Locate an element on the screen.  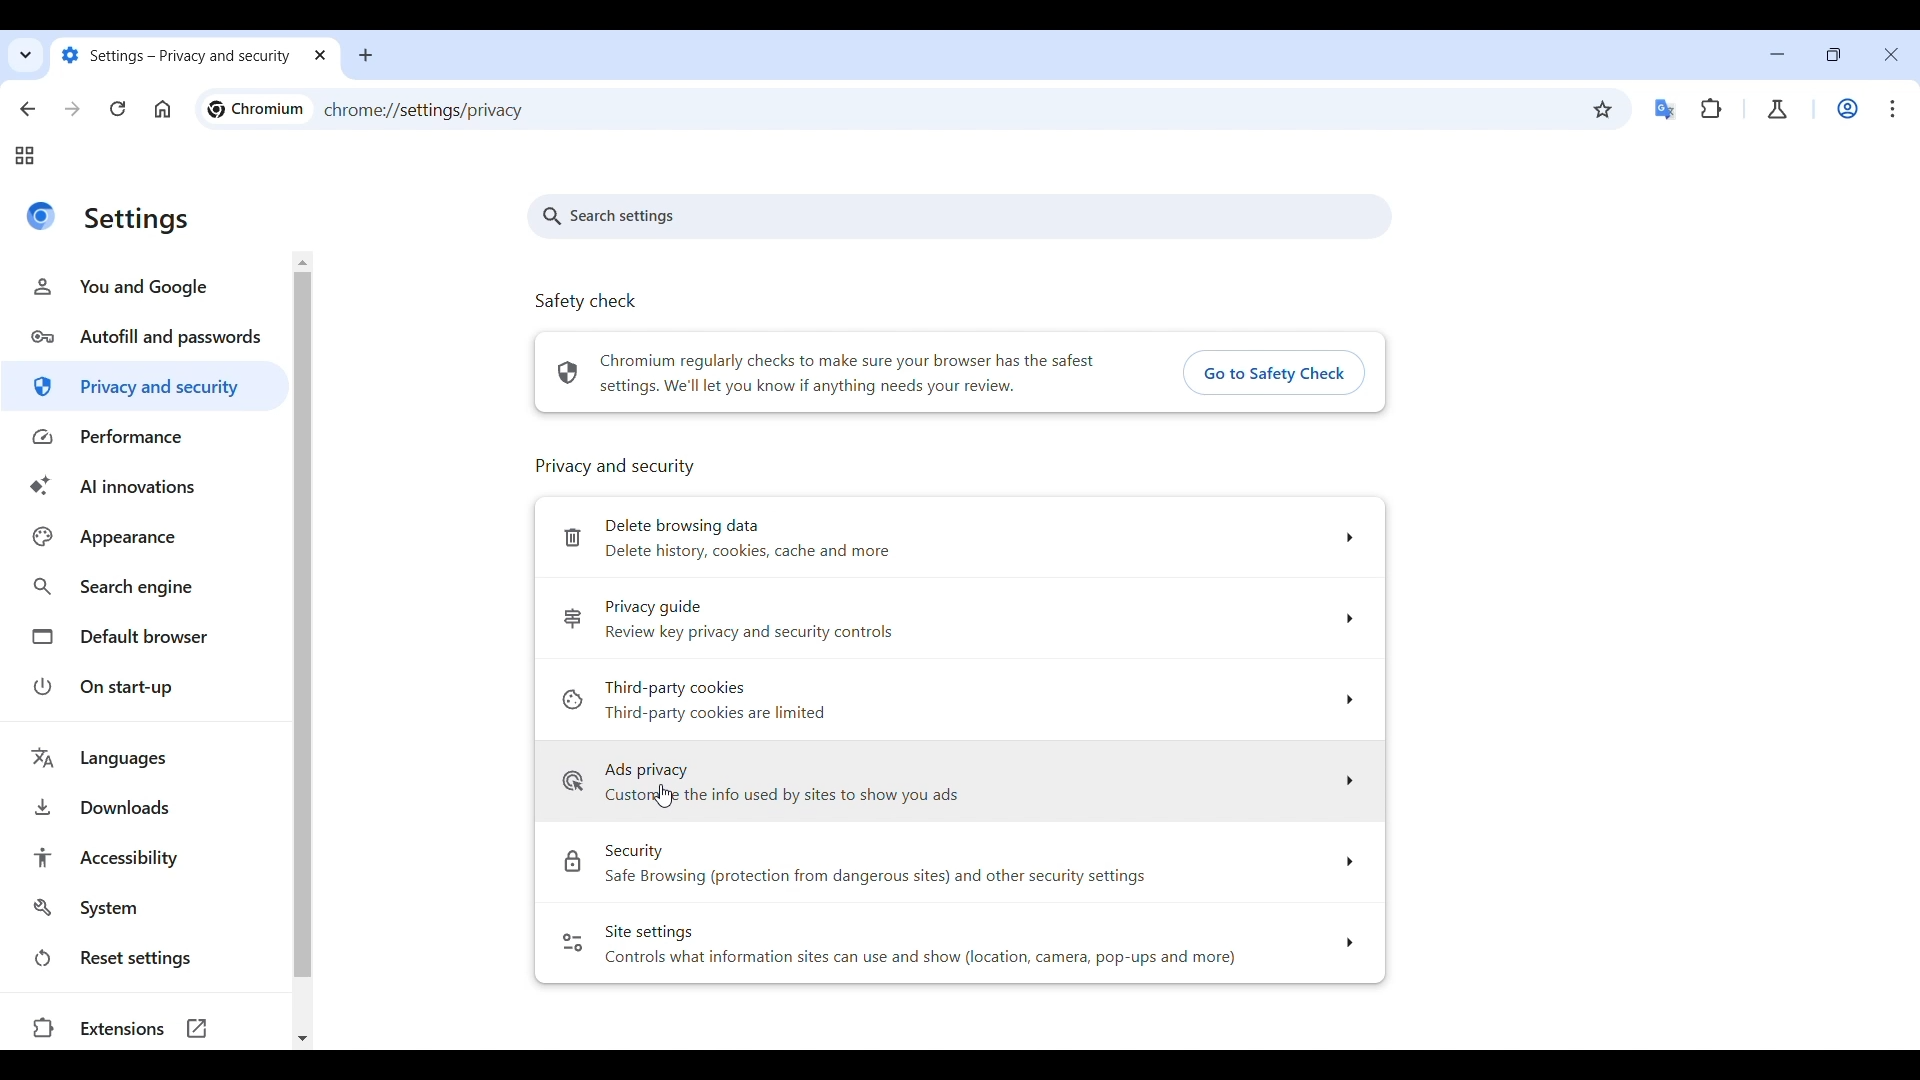
Click to go to safety check is located at coordinates (1273, 372).